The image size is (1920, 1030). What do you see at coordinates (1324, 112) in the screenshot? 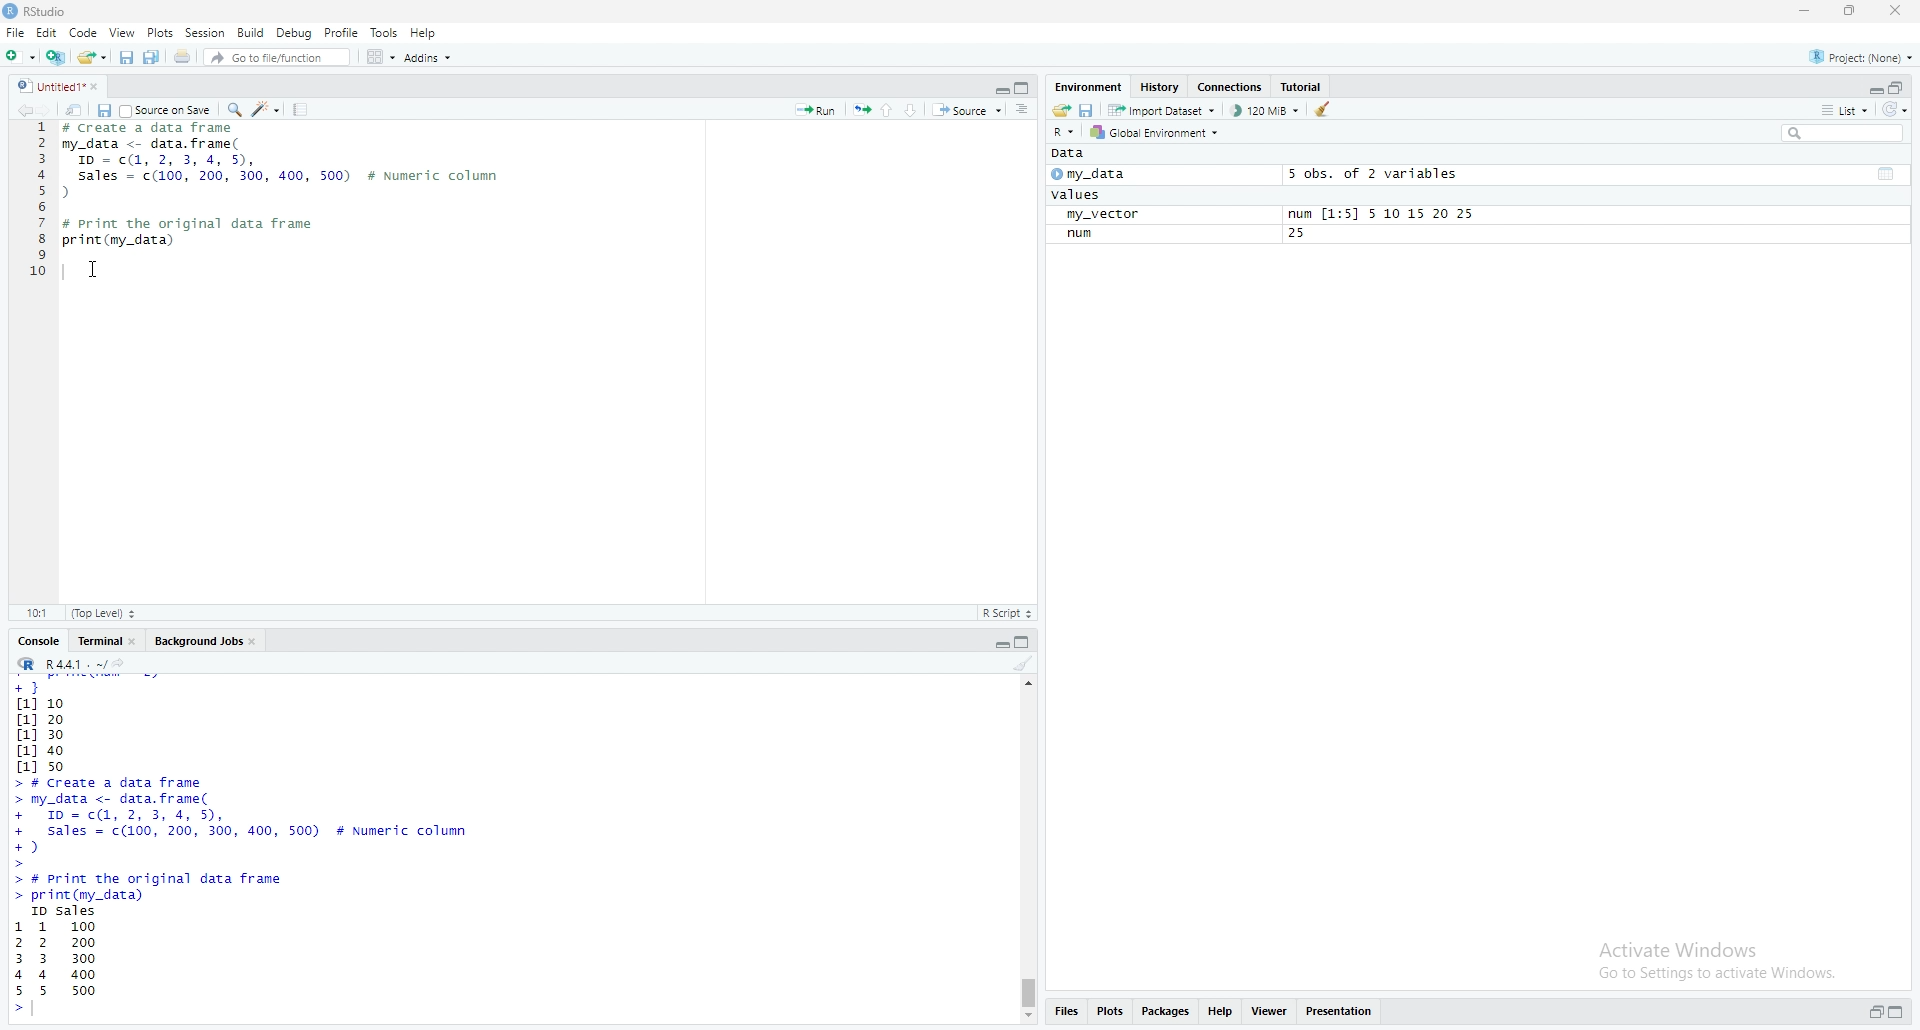
I see `clear objects from the workspace` at bounding box center [1324, 112].